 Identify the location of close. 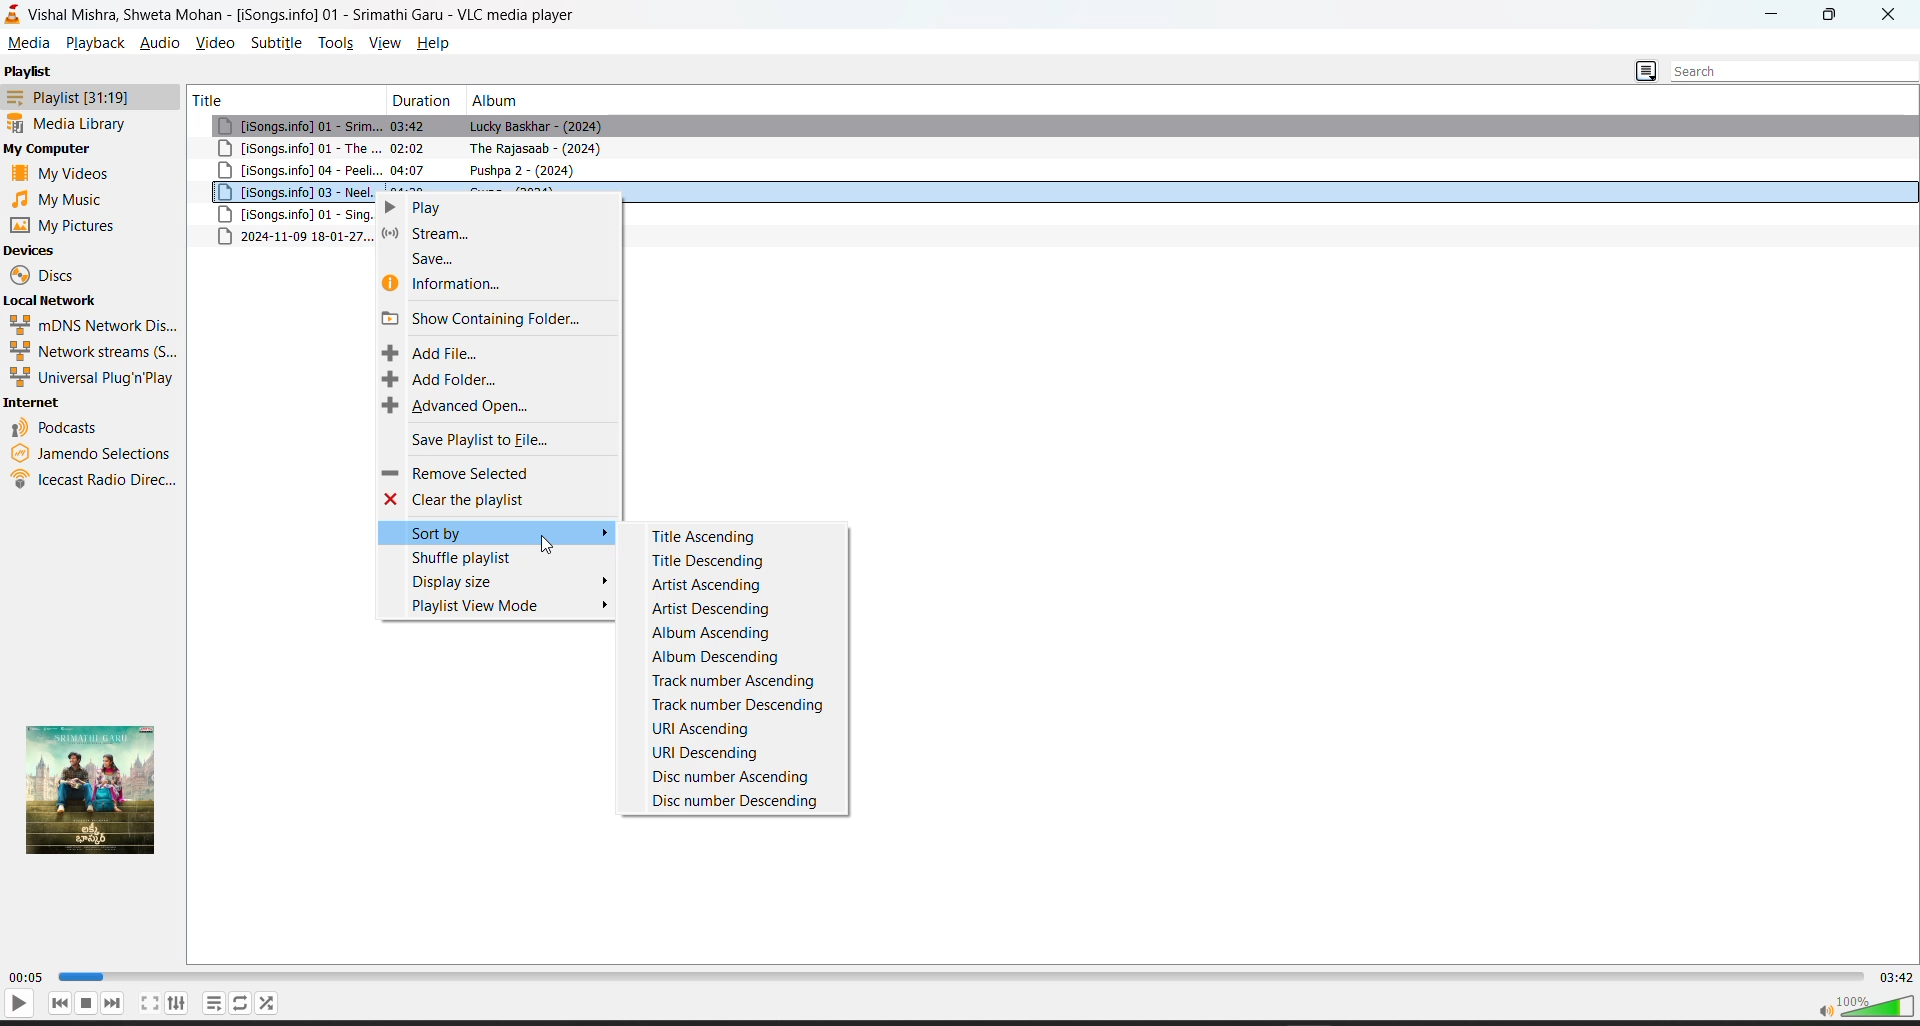
(1895, 14).